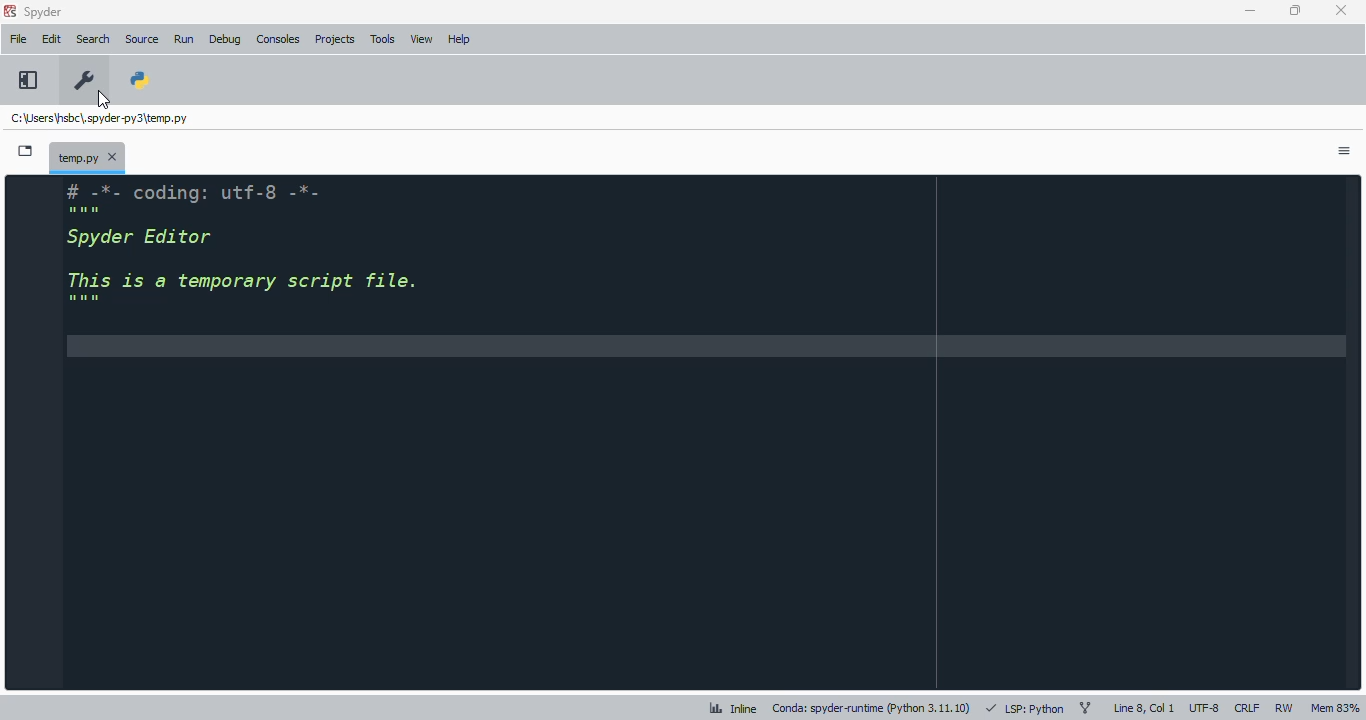 Image resolution: width=1366 pixels, height=720 pixels. Describe the element at coordinates (18, 39) in the screenshot. I see `file` at that location.